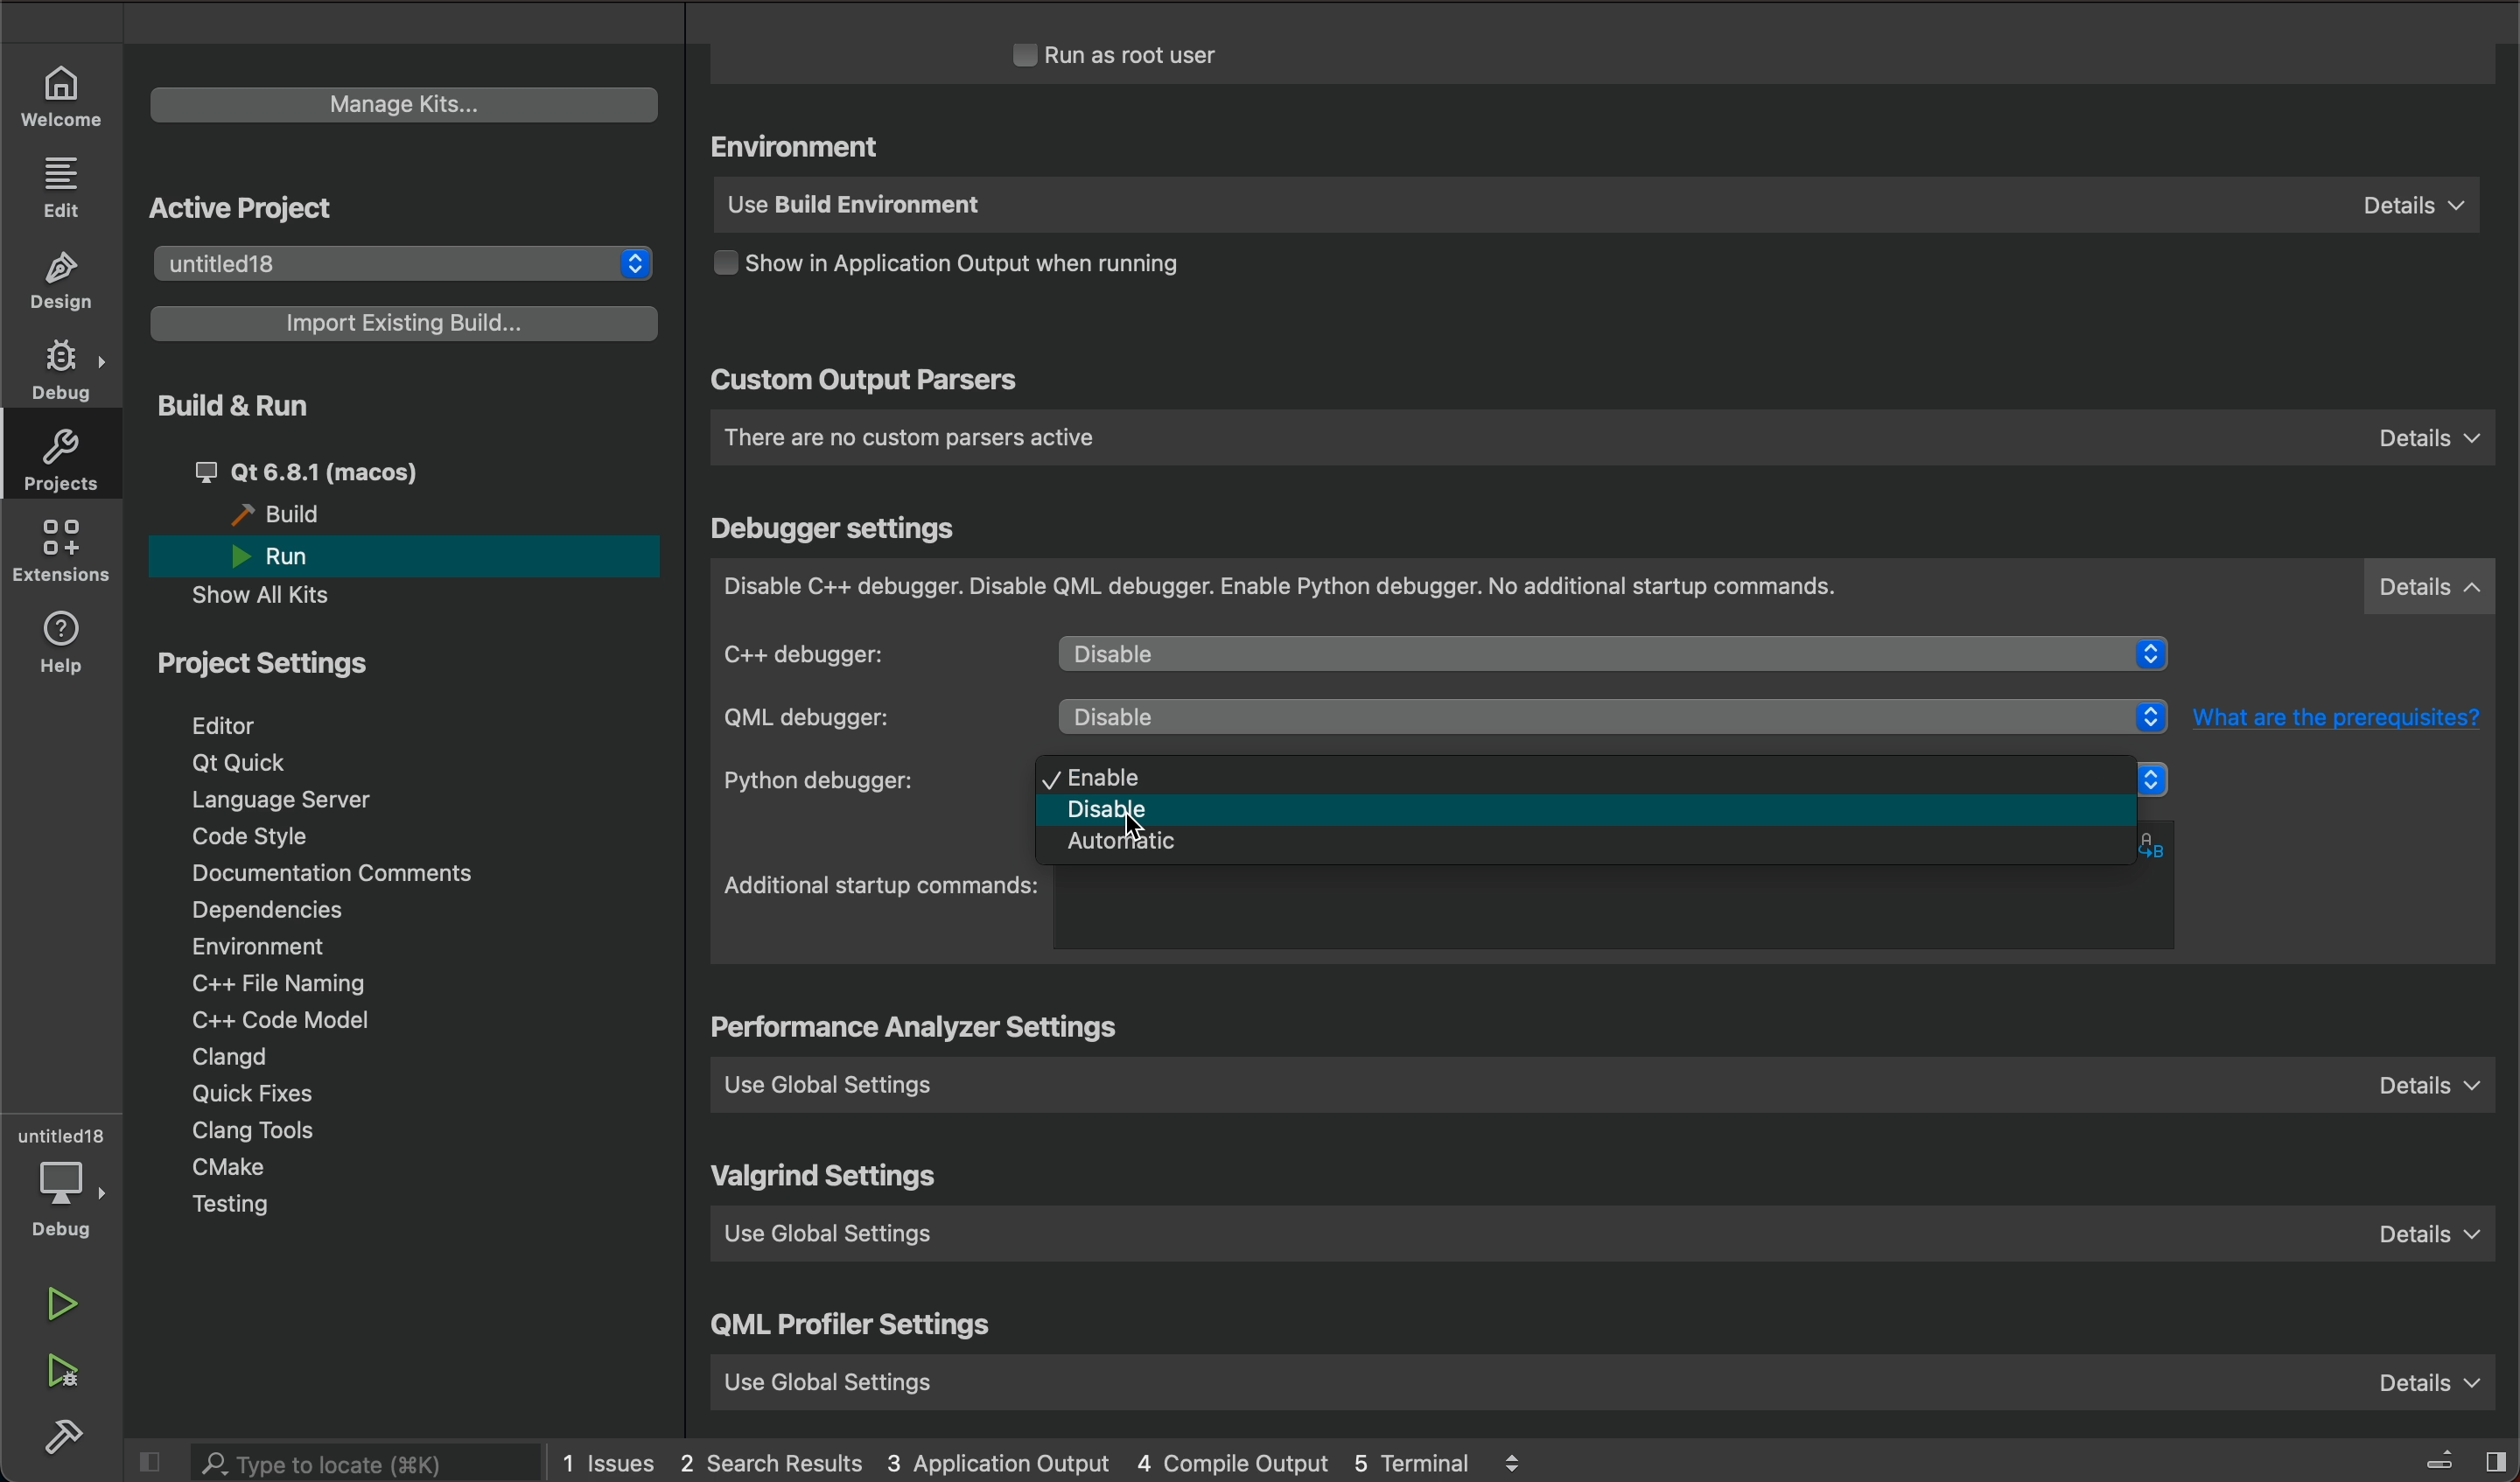  Describe the element at coordinates (257, 946) in the screenshot. I see `environment` at that location.